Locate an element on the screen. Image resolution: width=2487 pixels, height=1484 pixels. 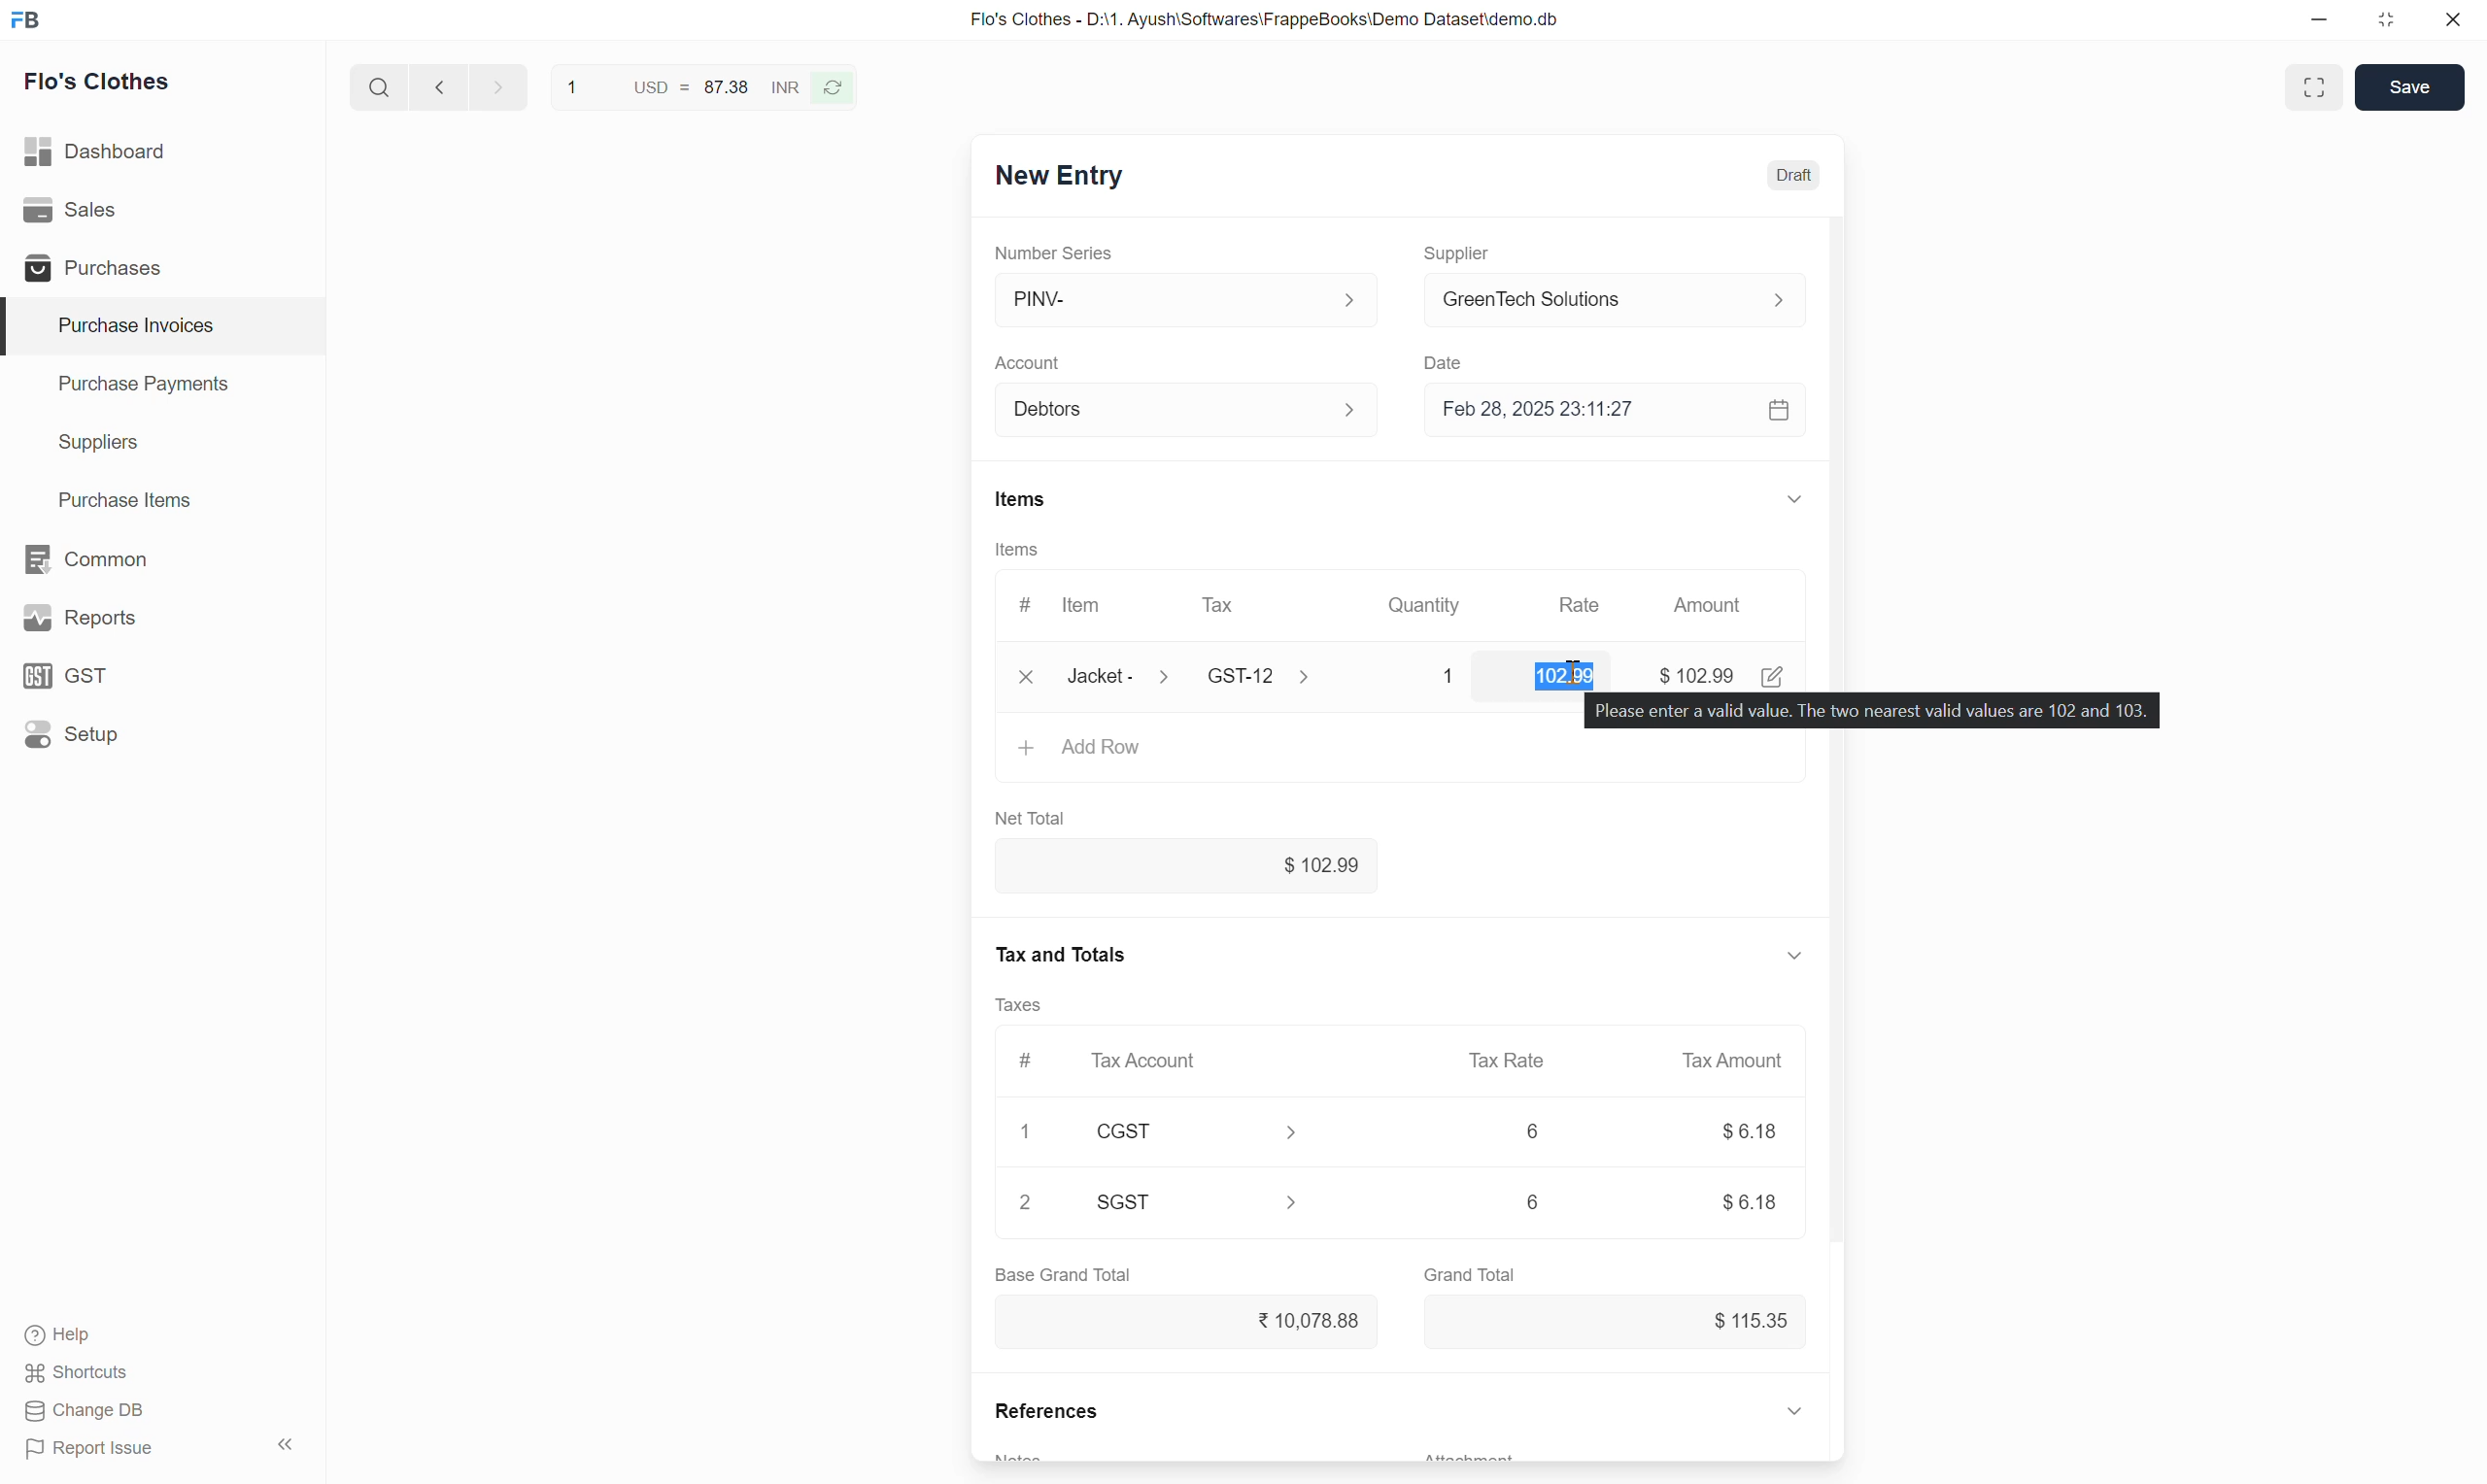
Amount is located at coordinates (1712, 605).